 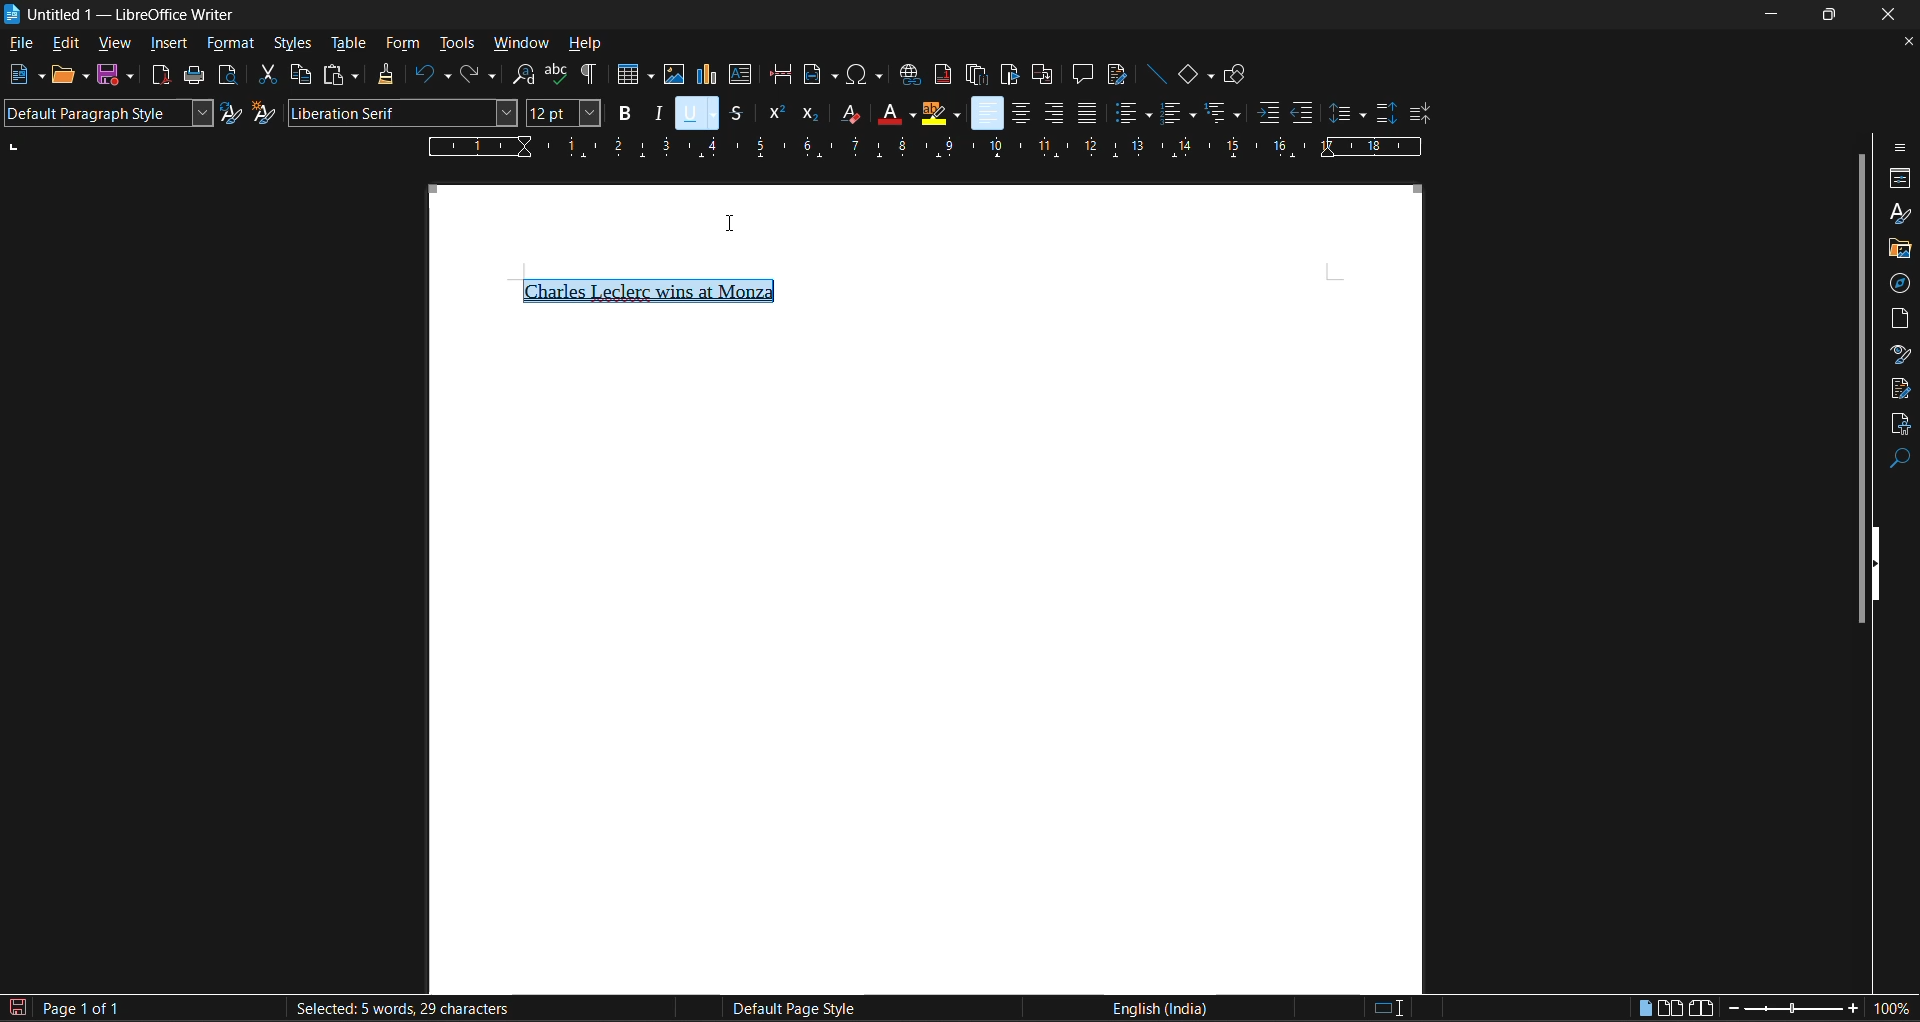 What do you see at coordinates (1646, 1010) in the screenshot?
I see `single page view` at bounding box center [1646, 1010].